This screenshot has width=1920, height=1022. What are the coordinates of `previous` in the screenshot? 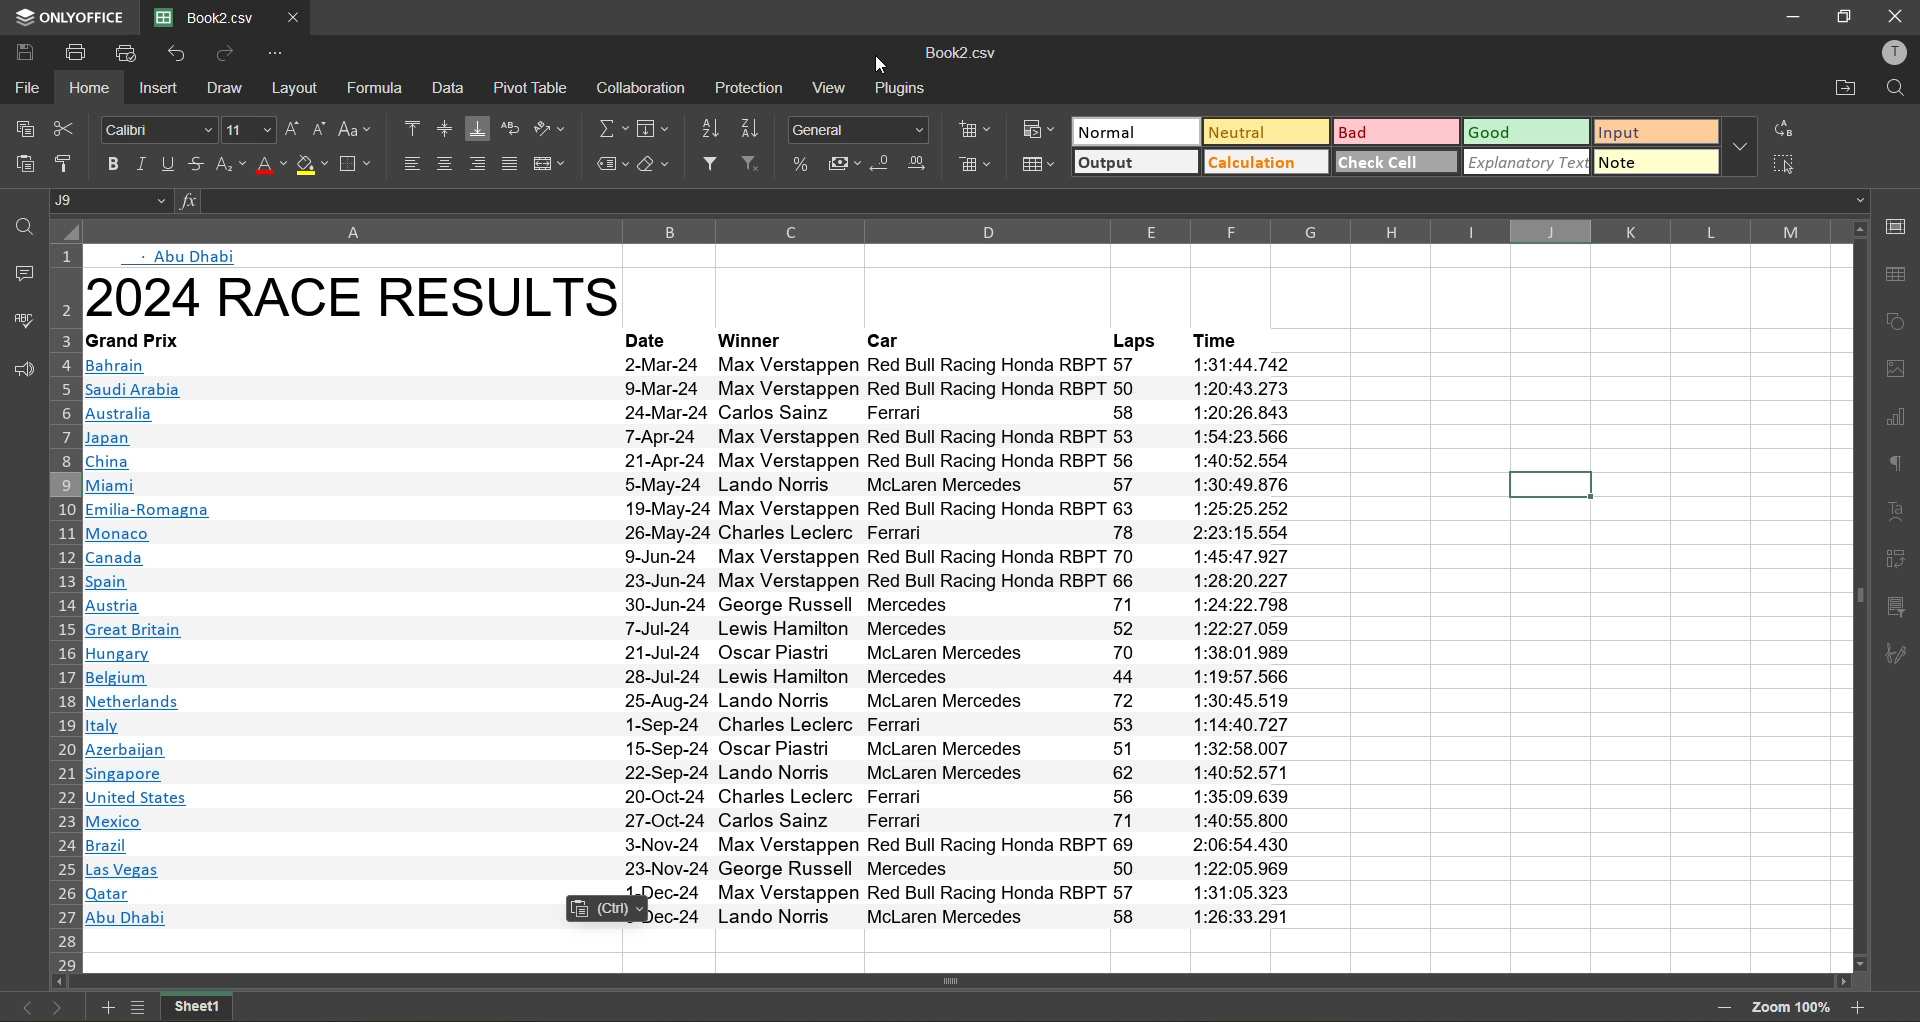 It's located at (23, 1009).